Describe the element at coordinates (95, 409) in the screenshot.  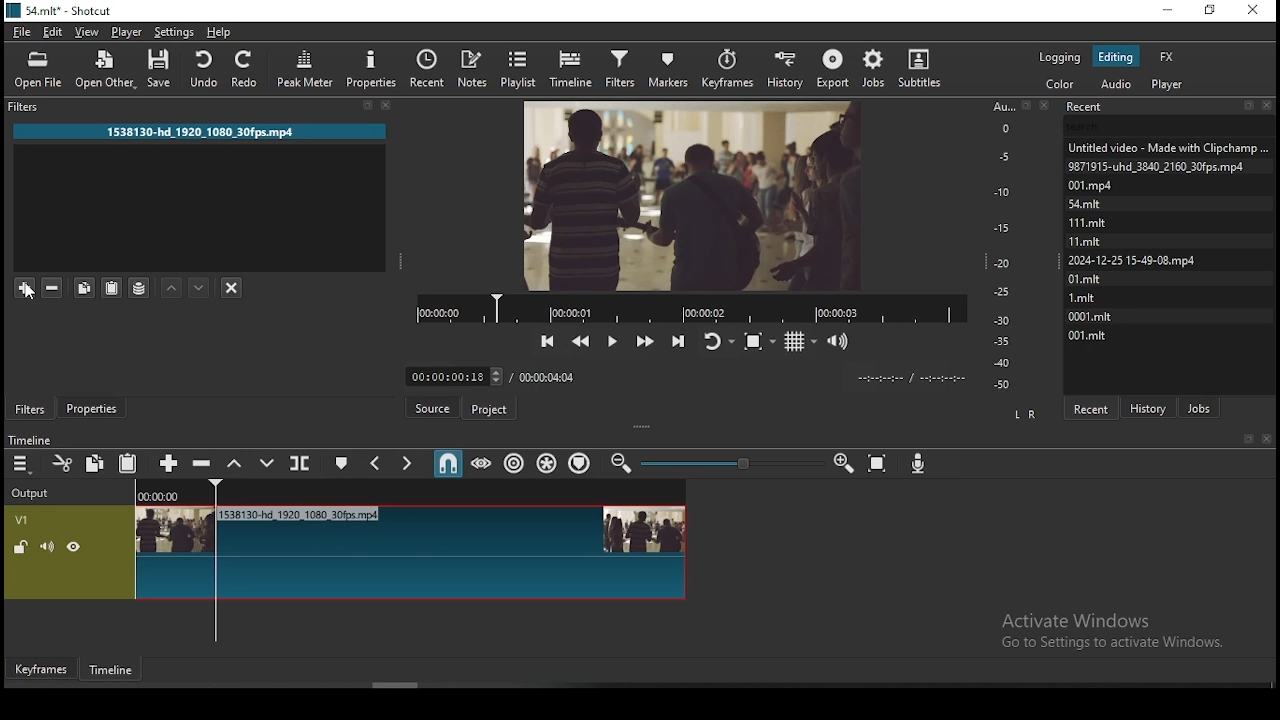
I see `properties` at that location.